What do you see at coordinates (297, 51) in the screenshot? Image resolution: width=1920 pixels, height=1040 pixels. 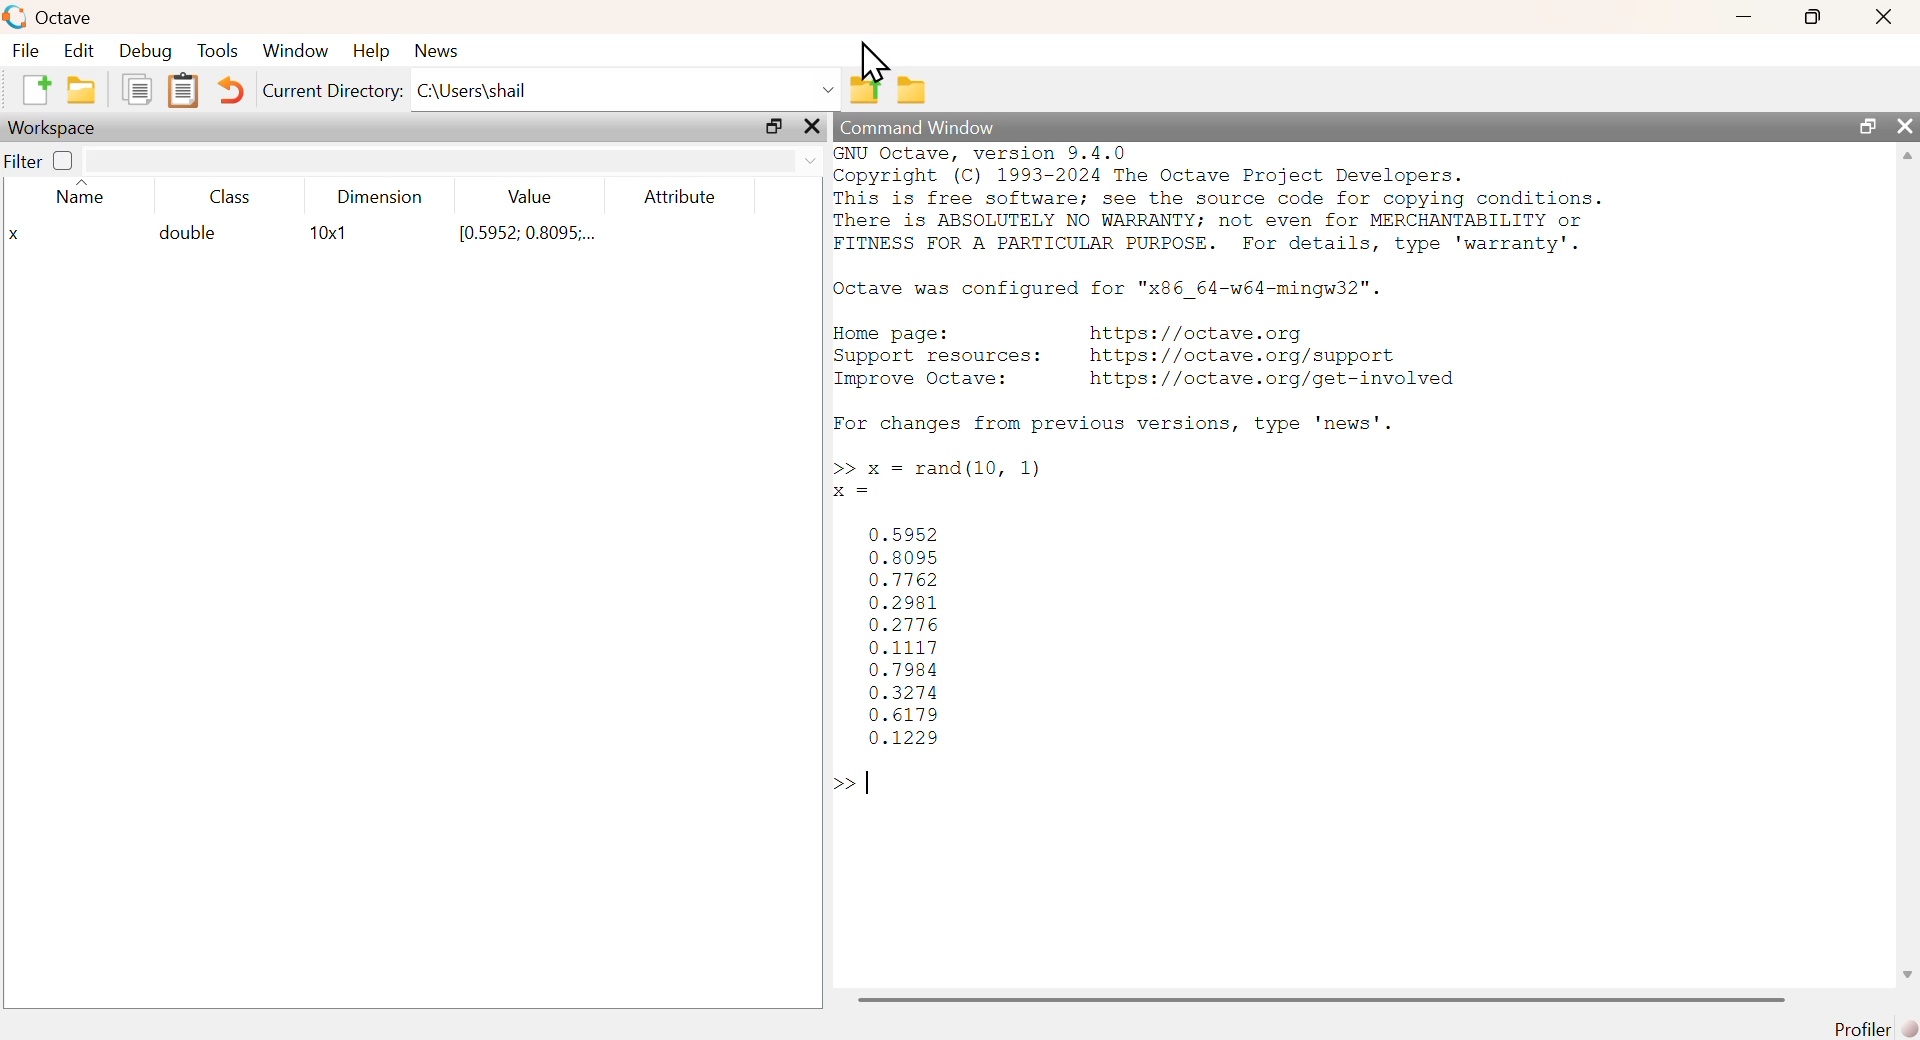 I see `window` at bounding box center [297, 51].